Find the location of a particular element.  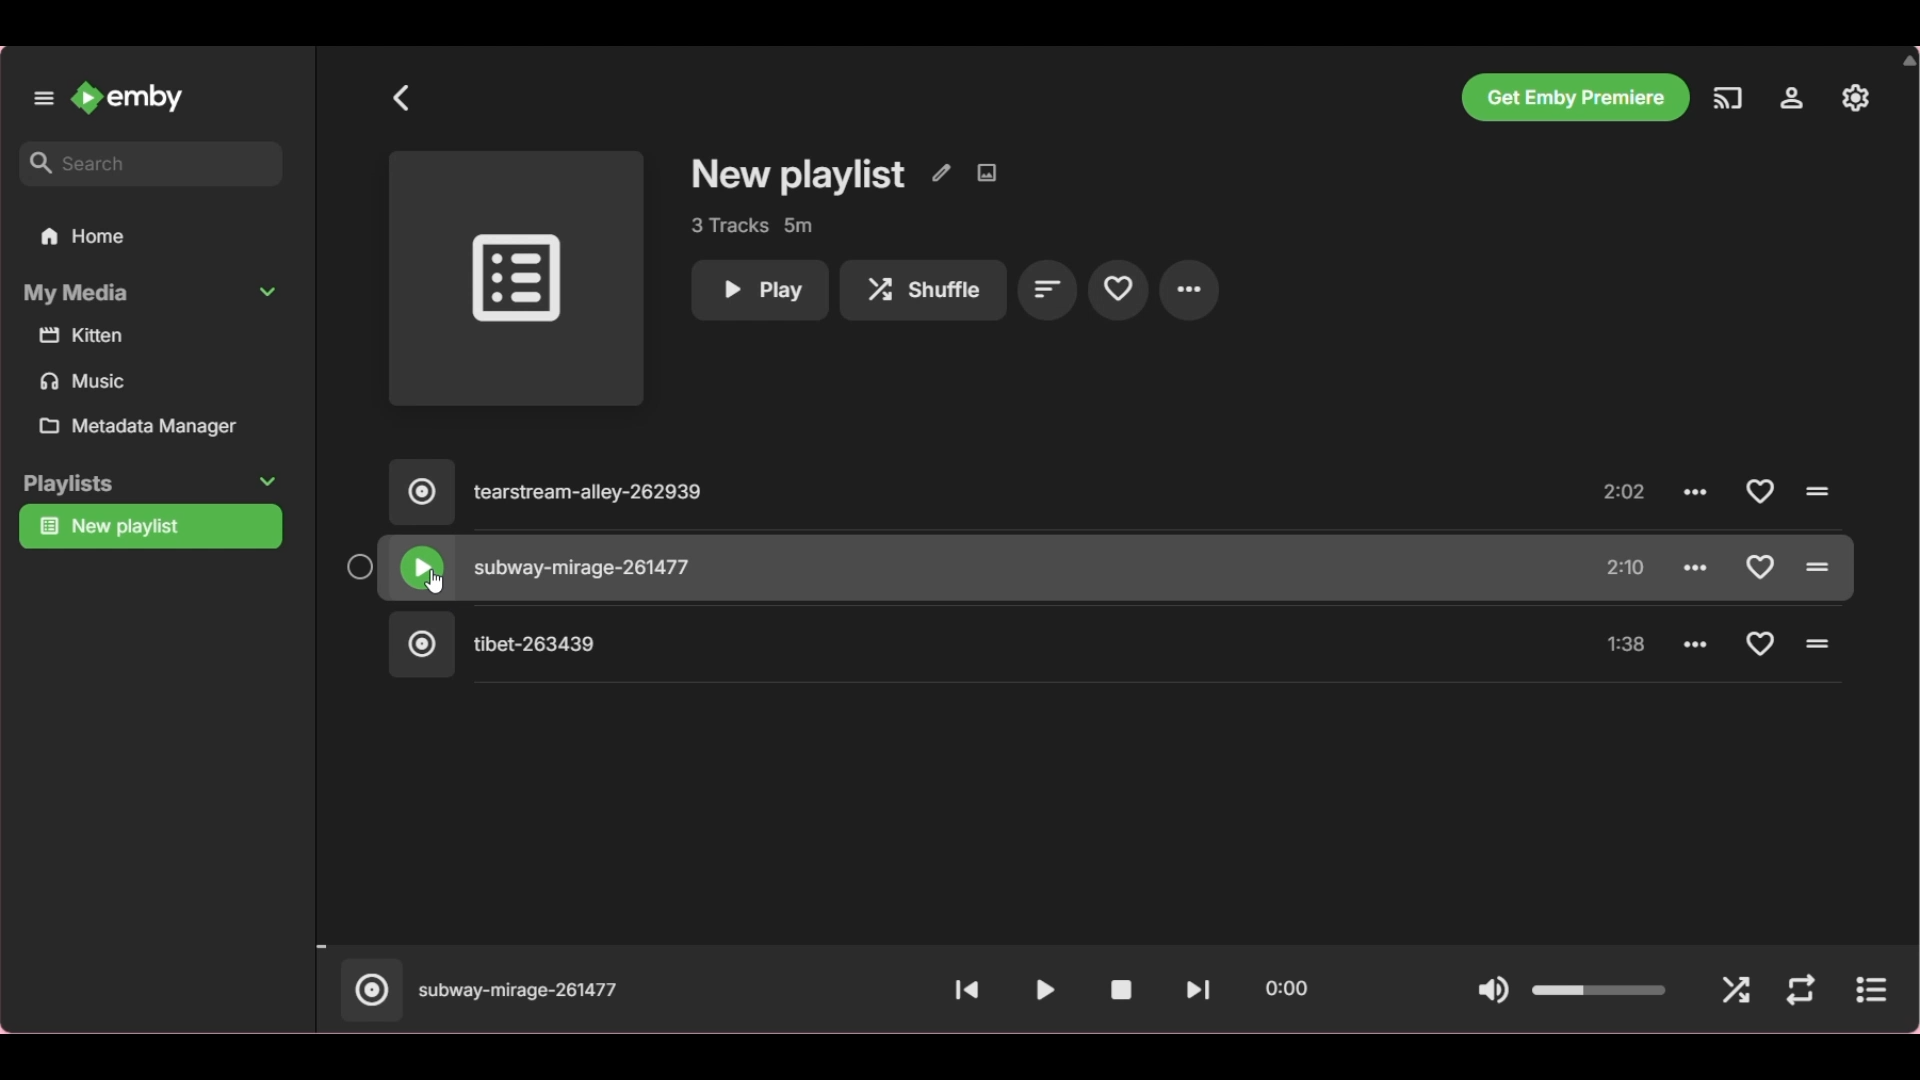

Mute is located at coordinates (1493, 992).